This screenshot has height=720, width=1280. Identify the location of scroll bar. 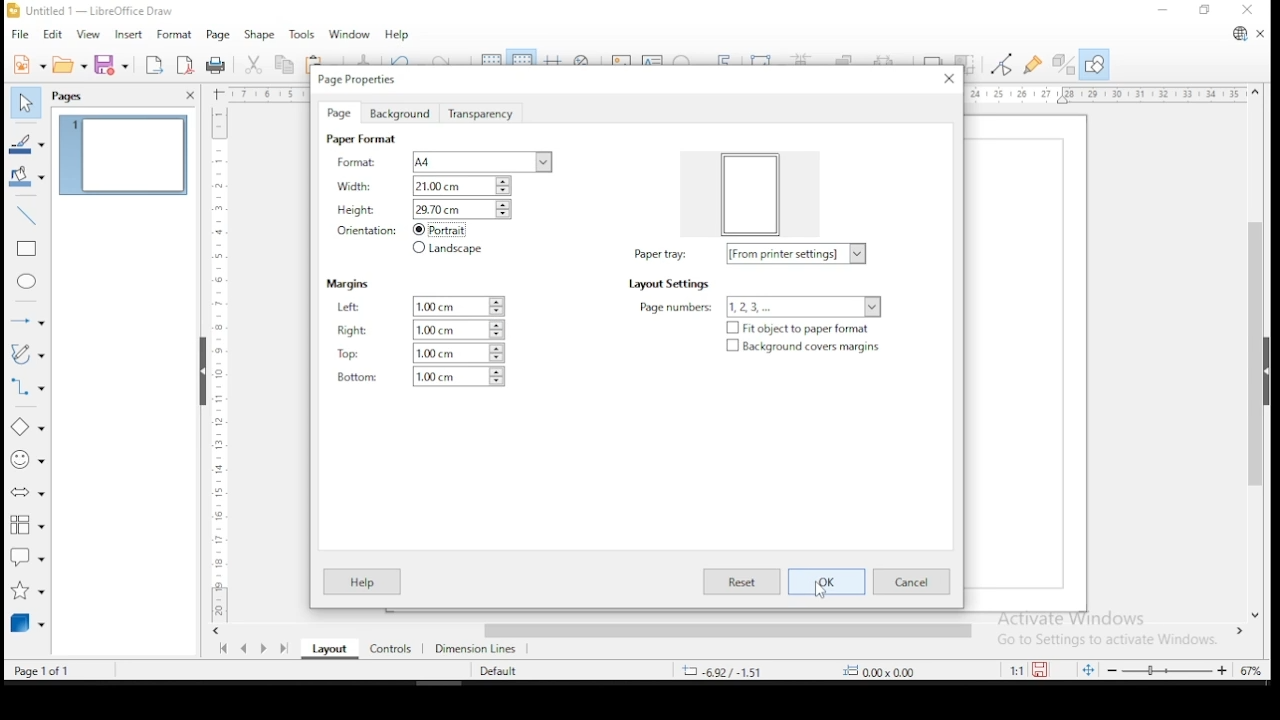
(735, 632).